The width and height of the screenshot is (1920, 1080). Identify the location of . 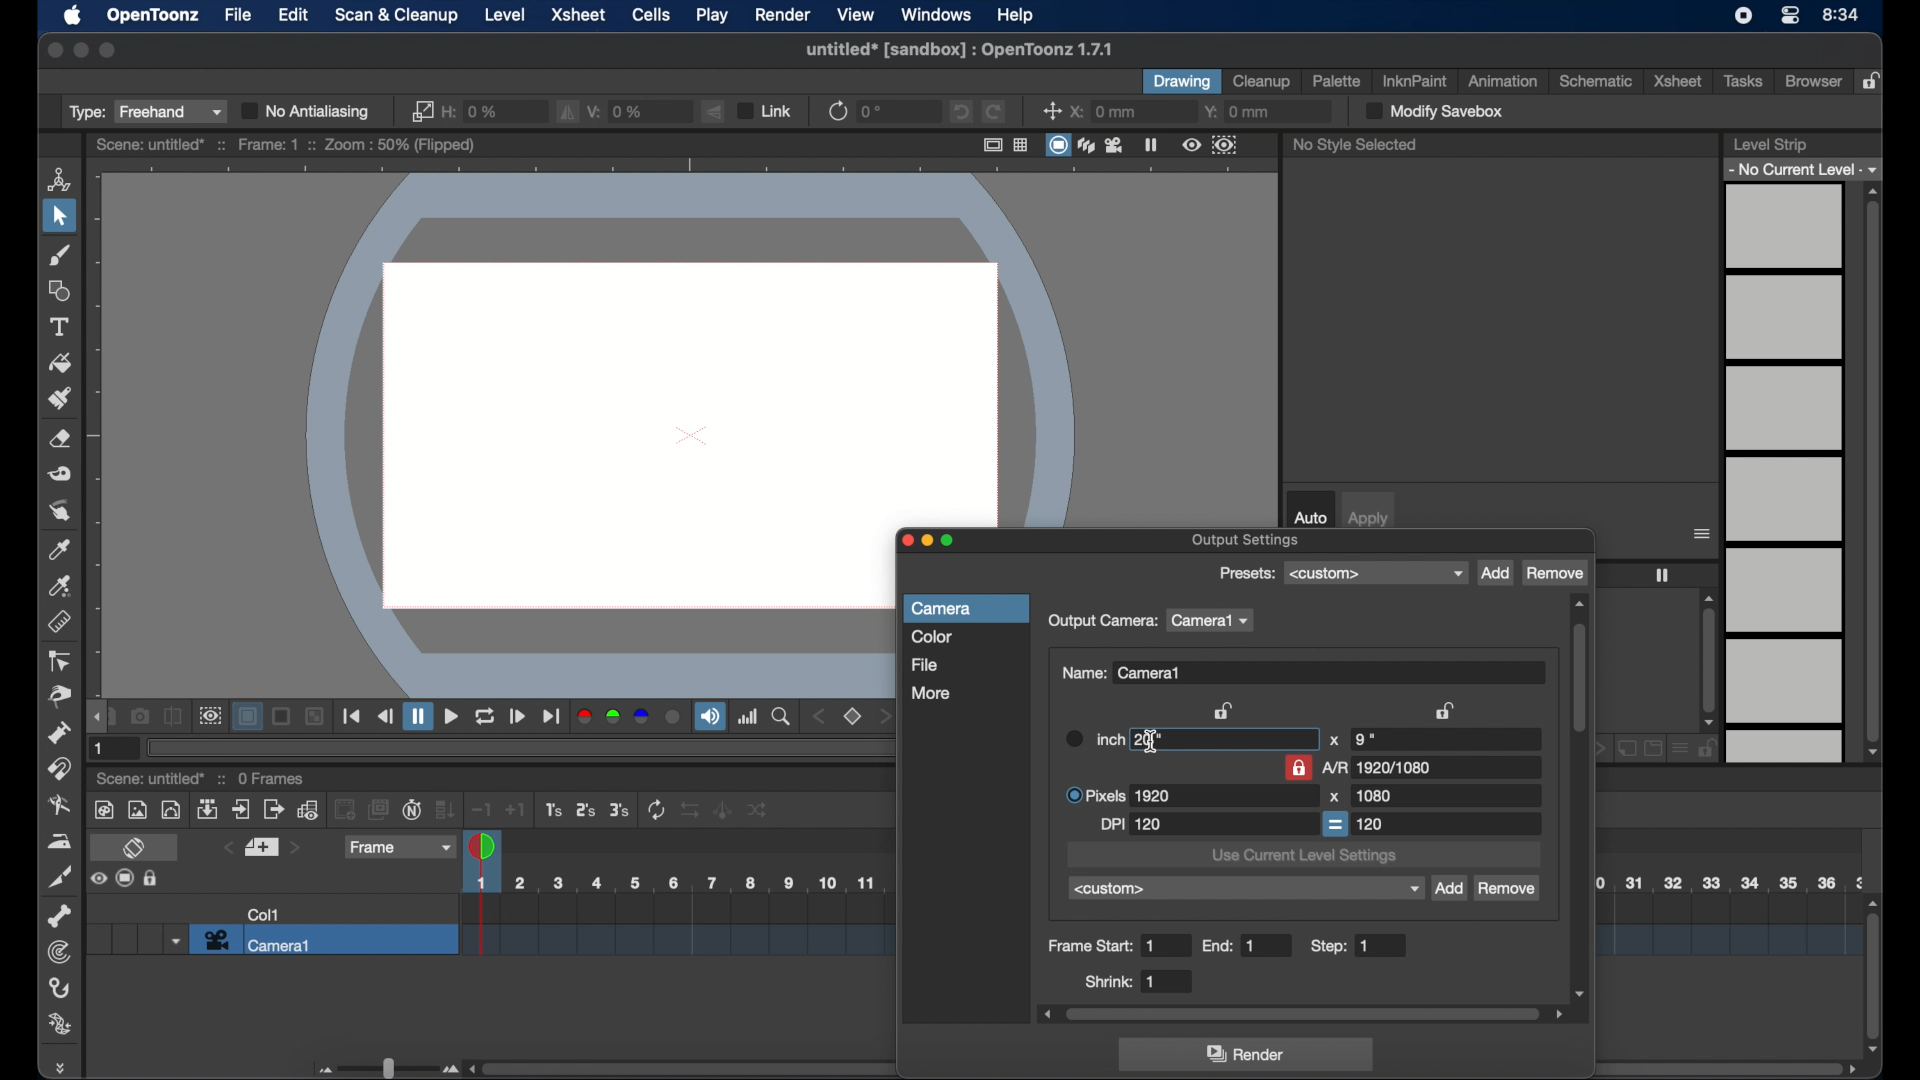
(553, 808).